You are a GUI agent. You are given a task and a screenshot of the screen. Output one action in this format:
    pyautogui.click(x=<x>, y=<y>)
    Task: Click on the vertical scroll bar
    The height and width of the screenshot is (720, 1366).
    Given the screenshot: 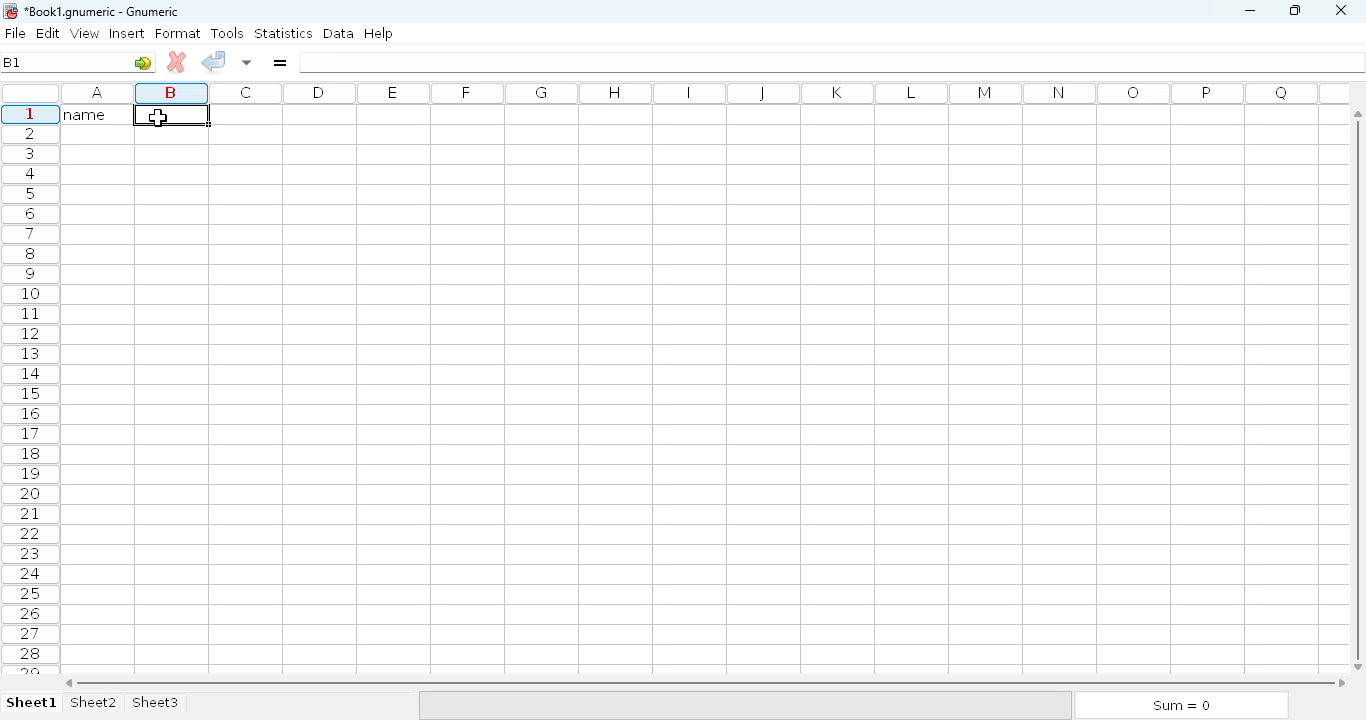 What is the action you would take?
    pyautogui.click(x=1361, y=389)
    